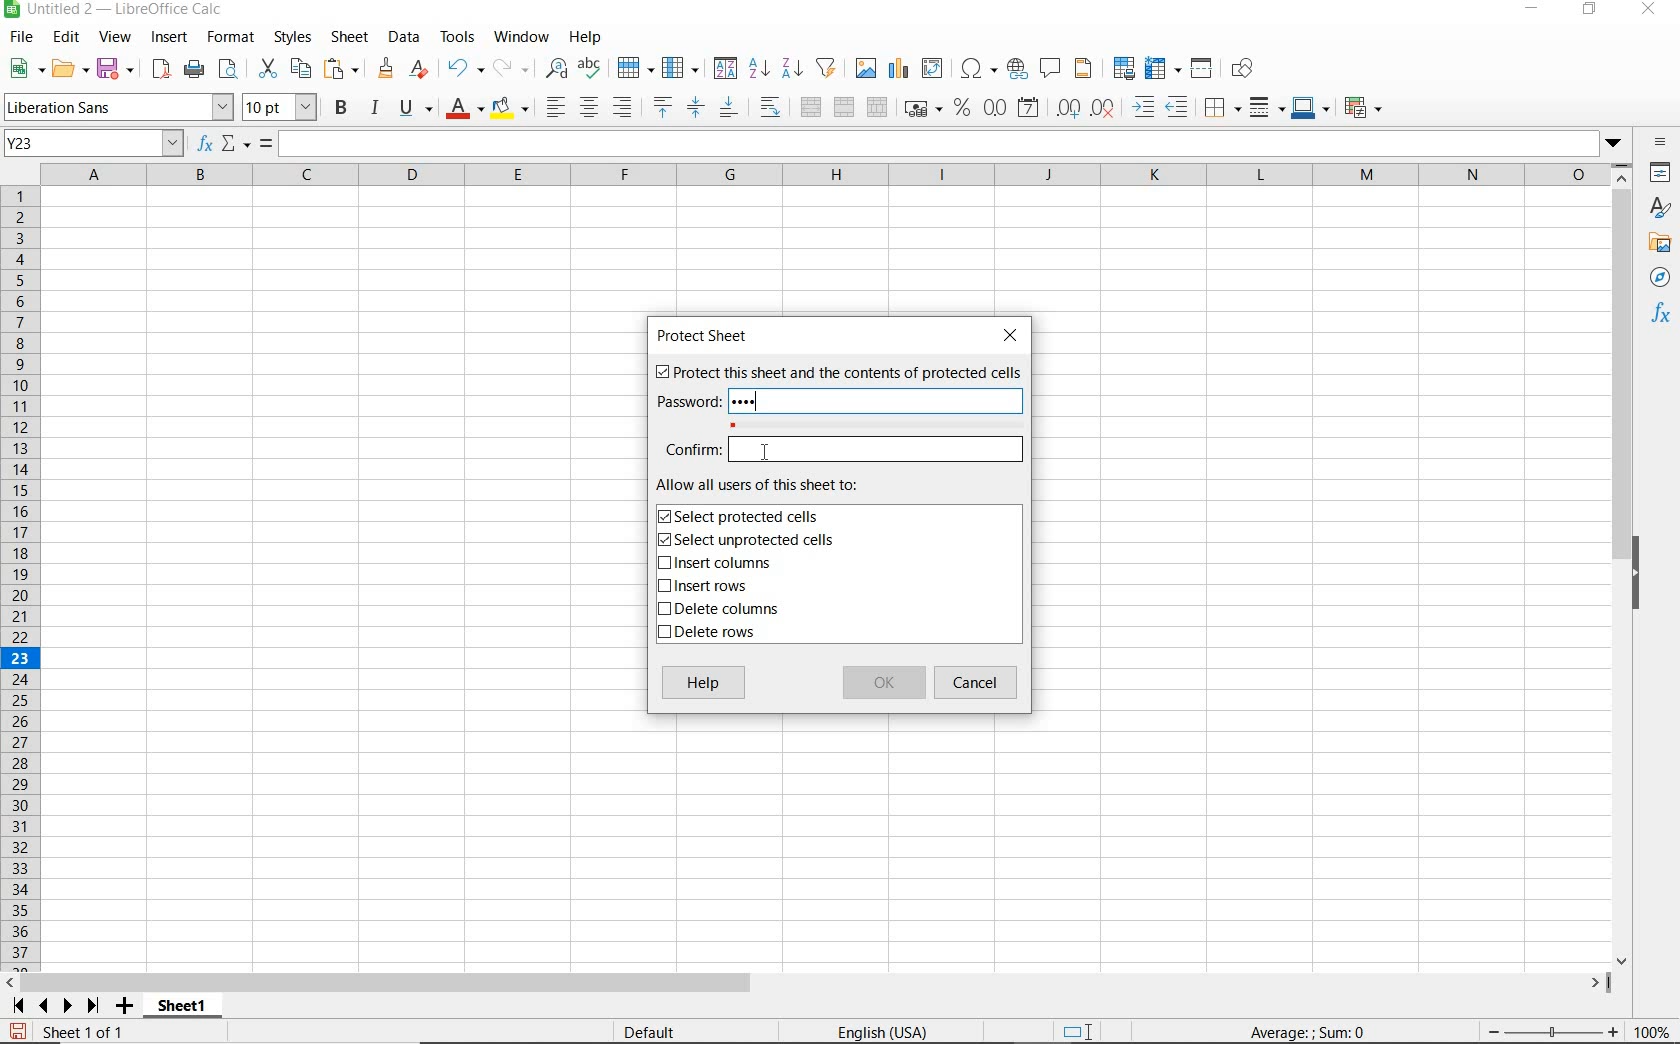 This screenshot has width=1680, height=1044. Describe the element at coordinates (1015, 335) in the screenshot. I see `CLOSE` at that location.